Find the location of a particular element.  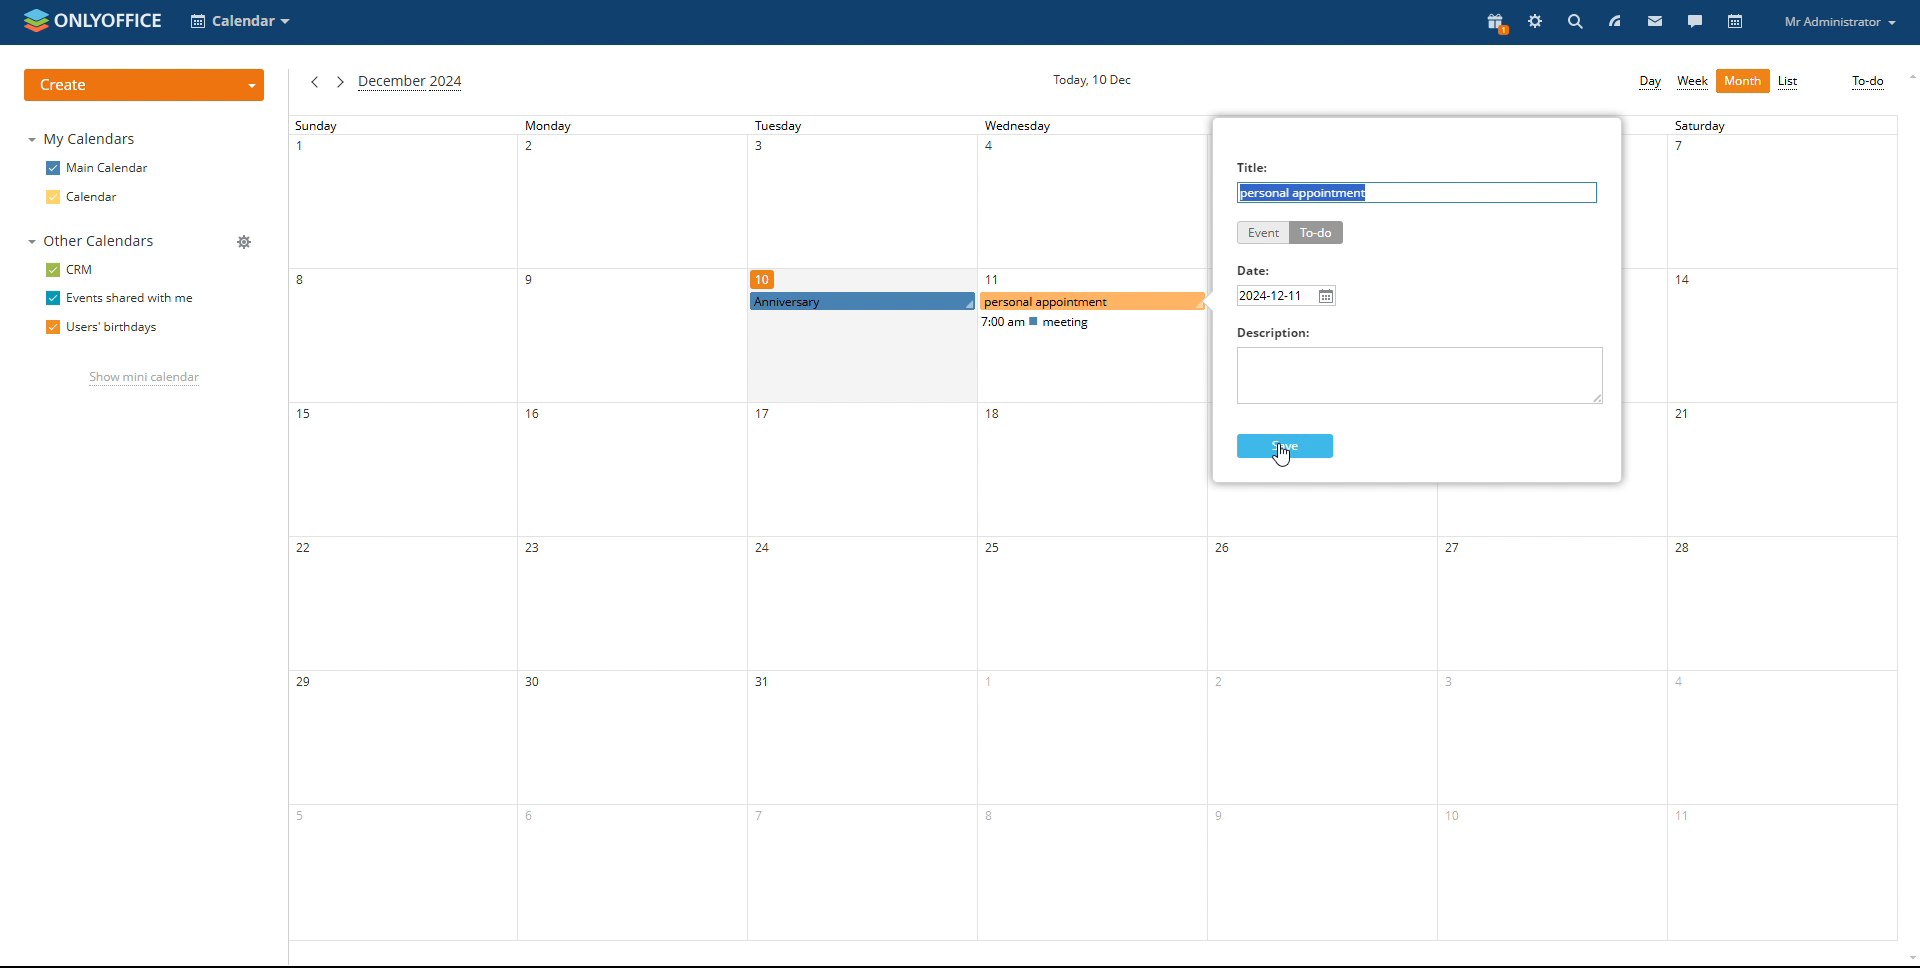

main calendar is located at coordinates (98, 168).